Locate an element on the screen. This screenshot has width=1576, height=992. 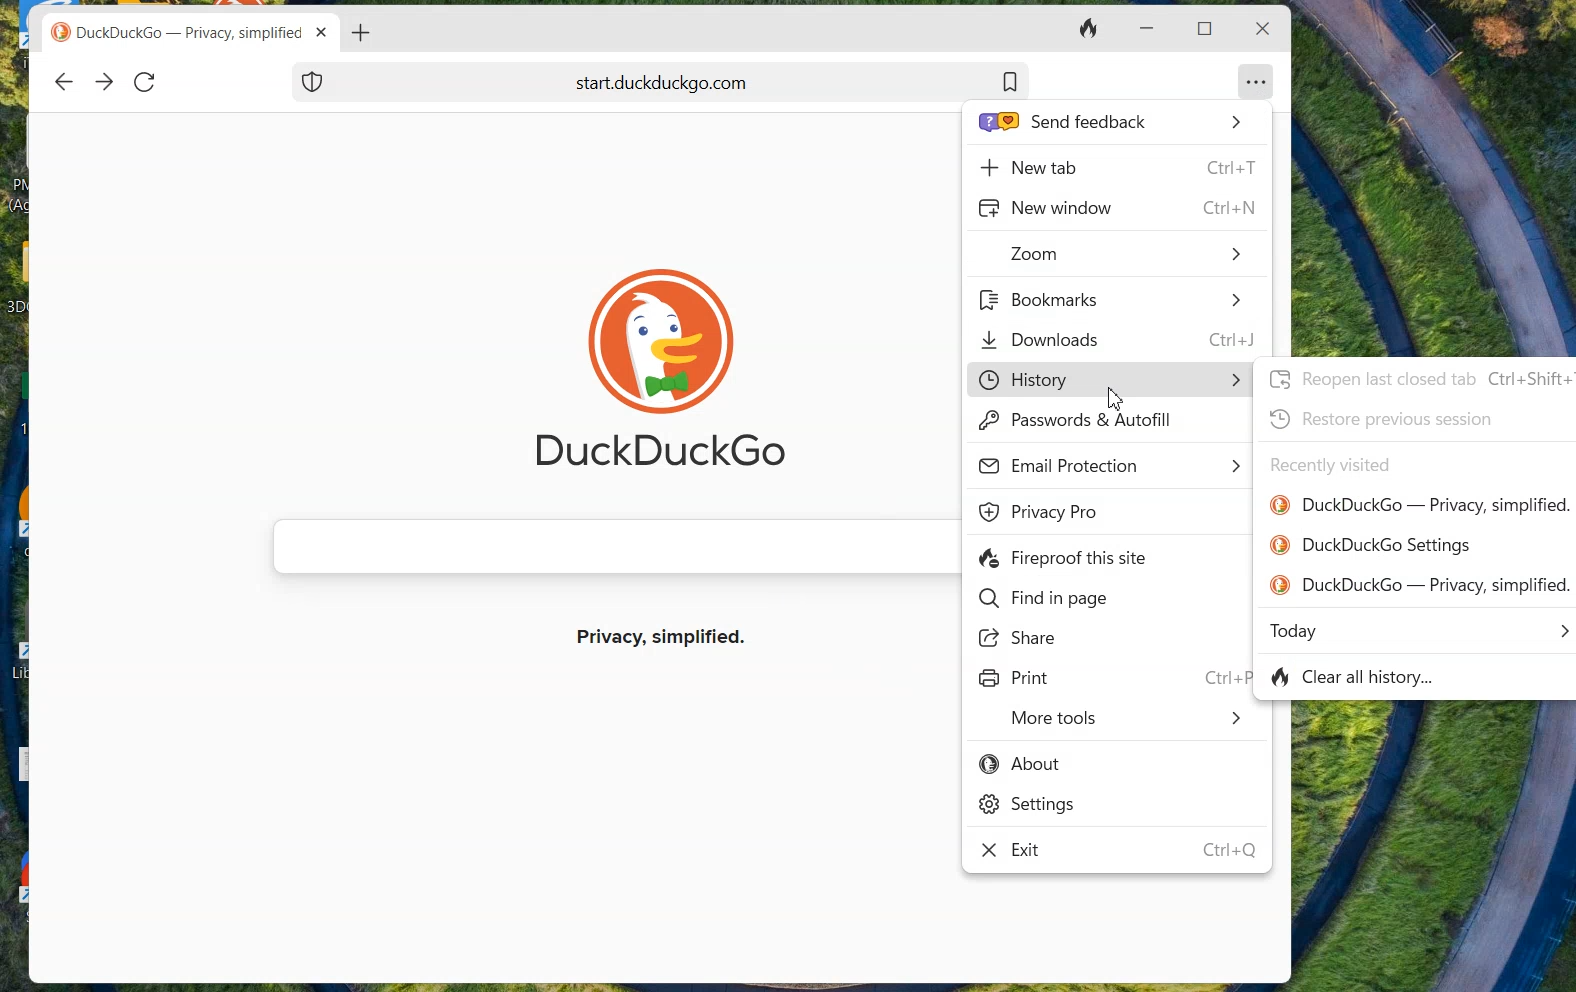
New window is located at coordinates (1115, 208).